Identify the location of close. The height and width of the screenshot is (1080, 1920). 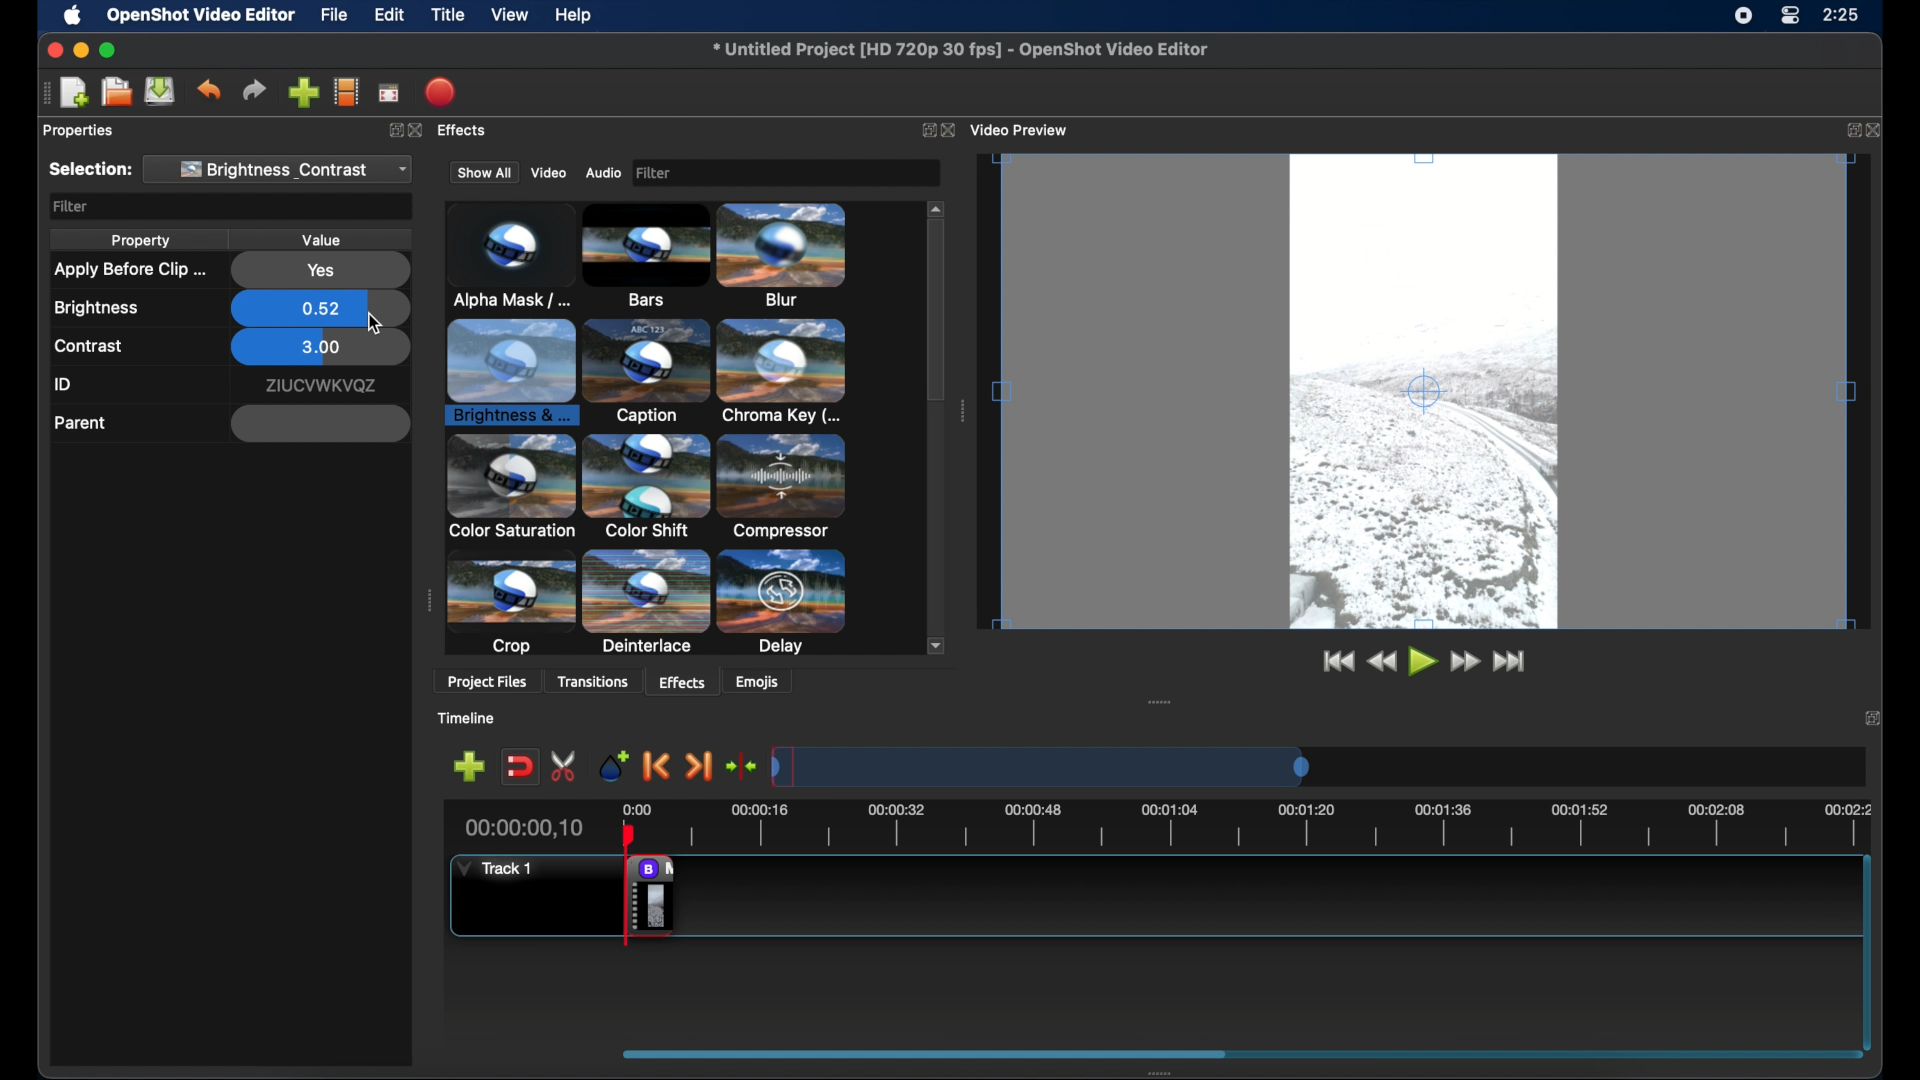
(1877, 129).